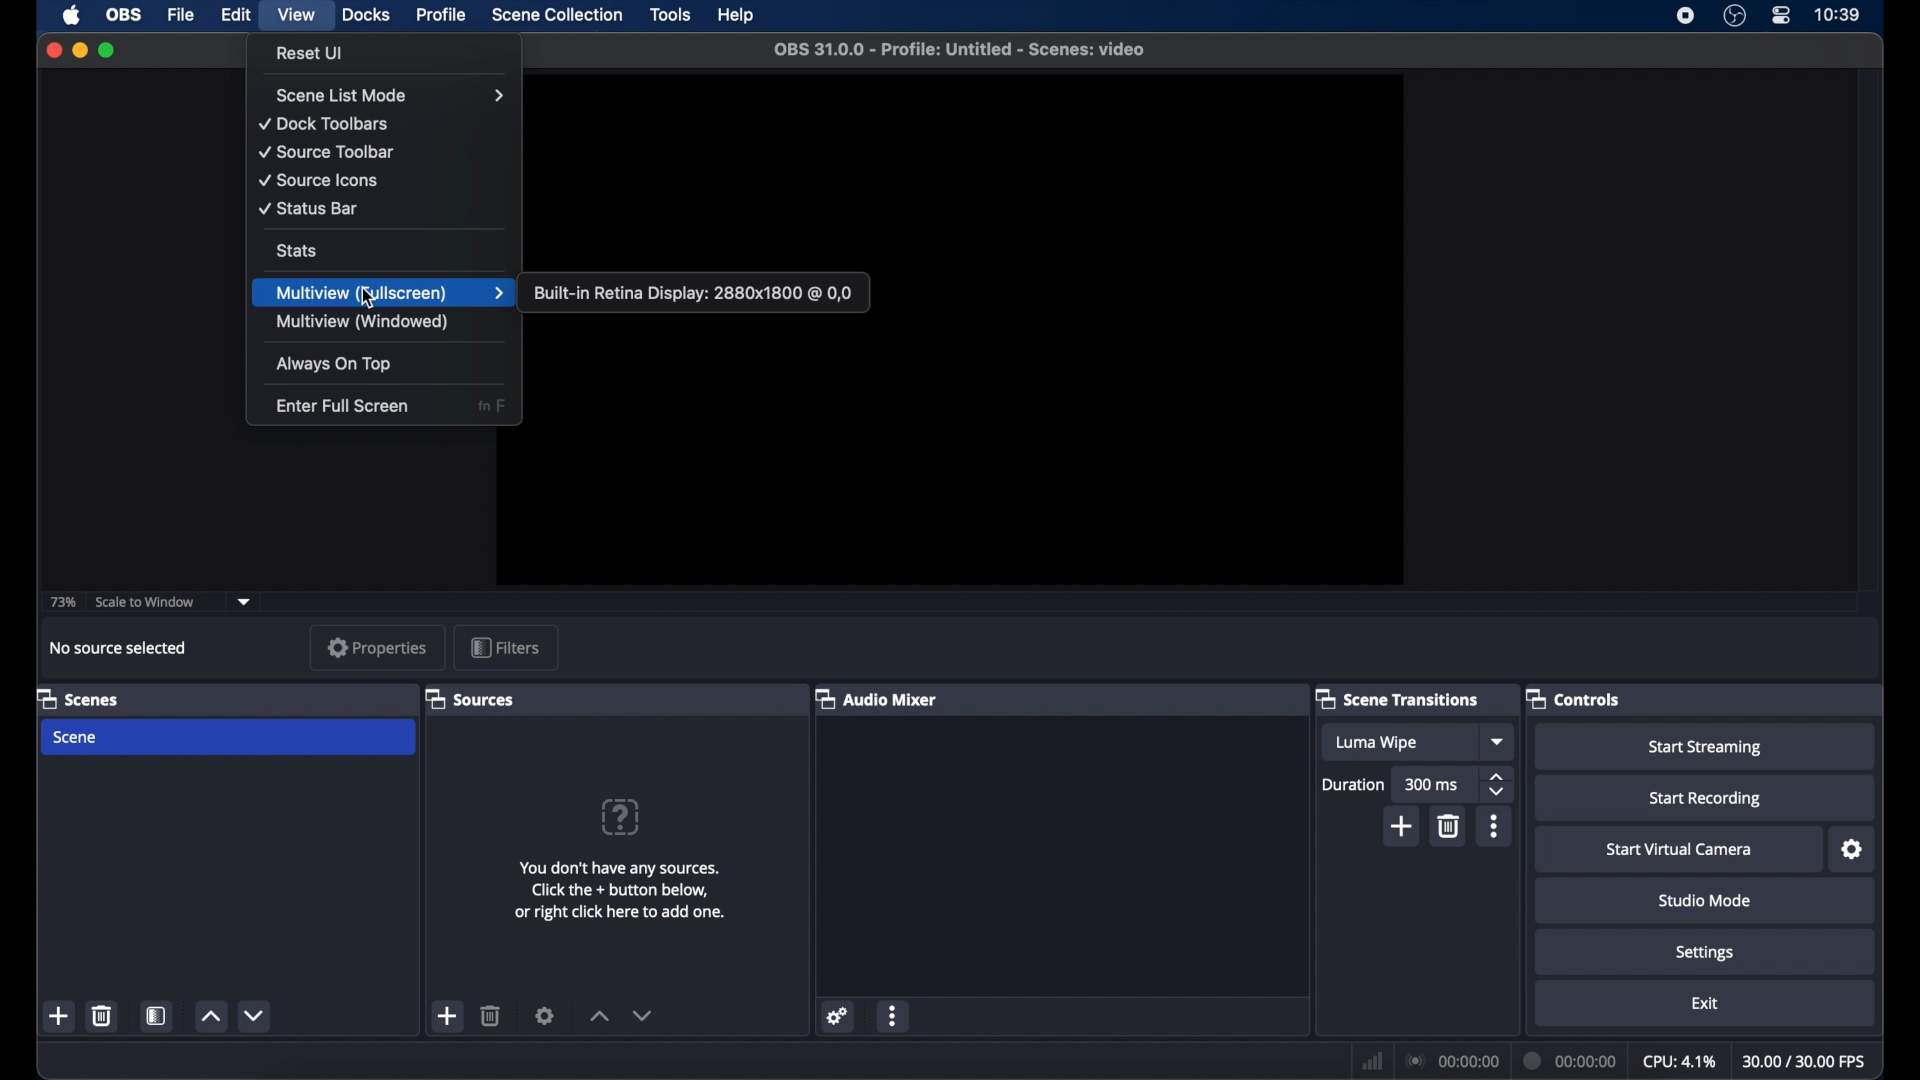 The height and width of the screenshot is (1080, 1920). Describe the element at coordinates (244, 600) in the screenshot. I see `dropdown` at that location.